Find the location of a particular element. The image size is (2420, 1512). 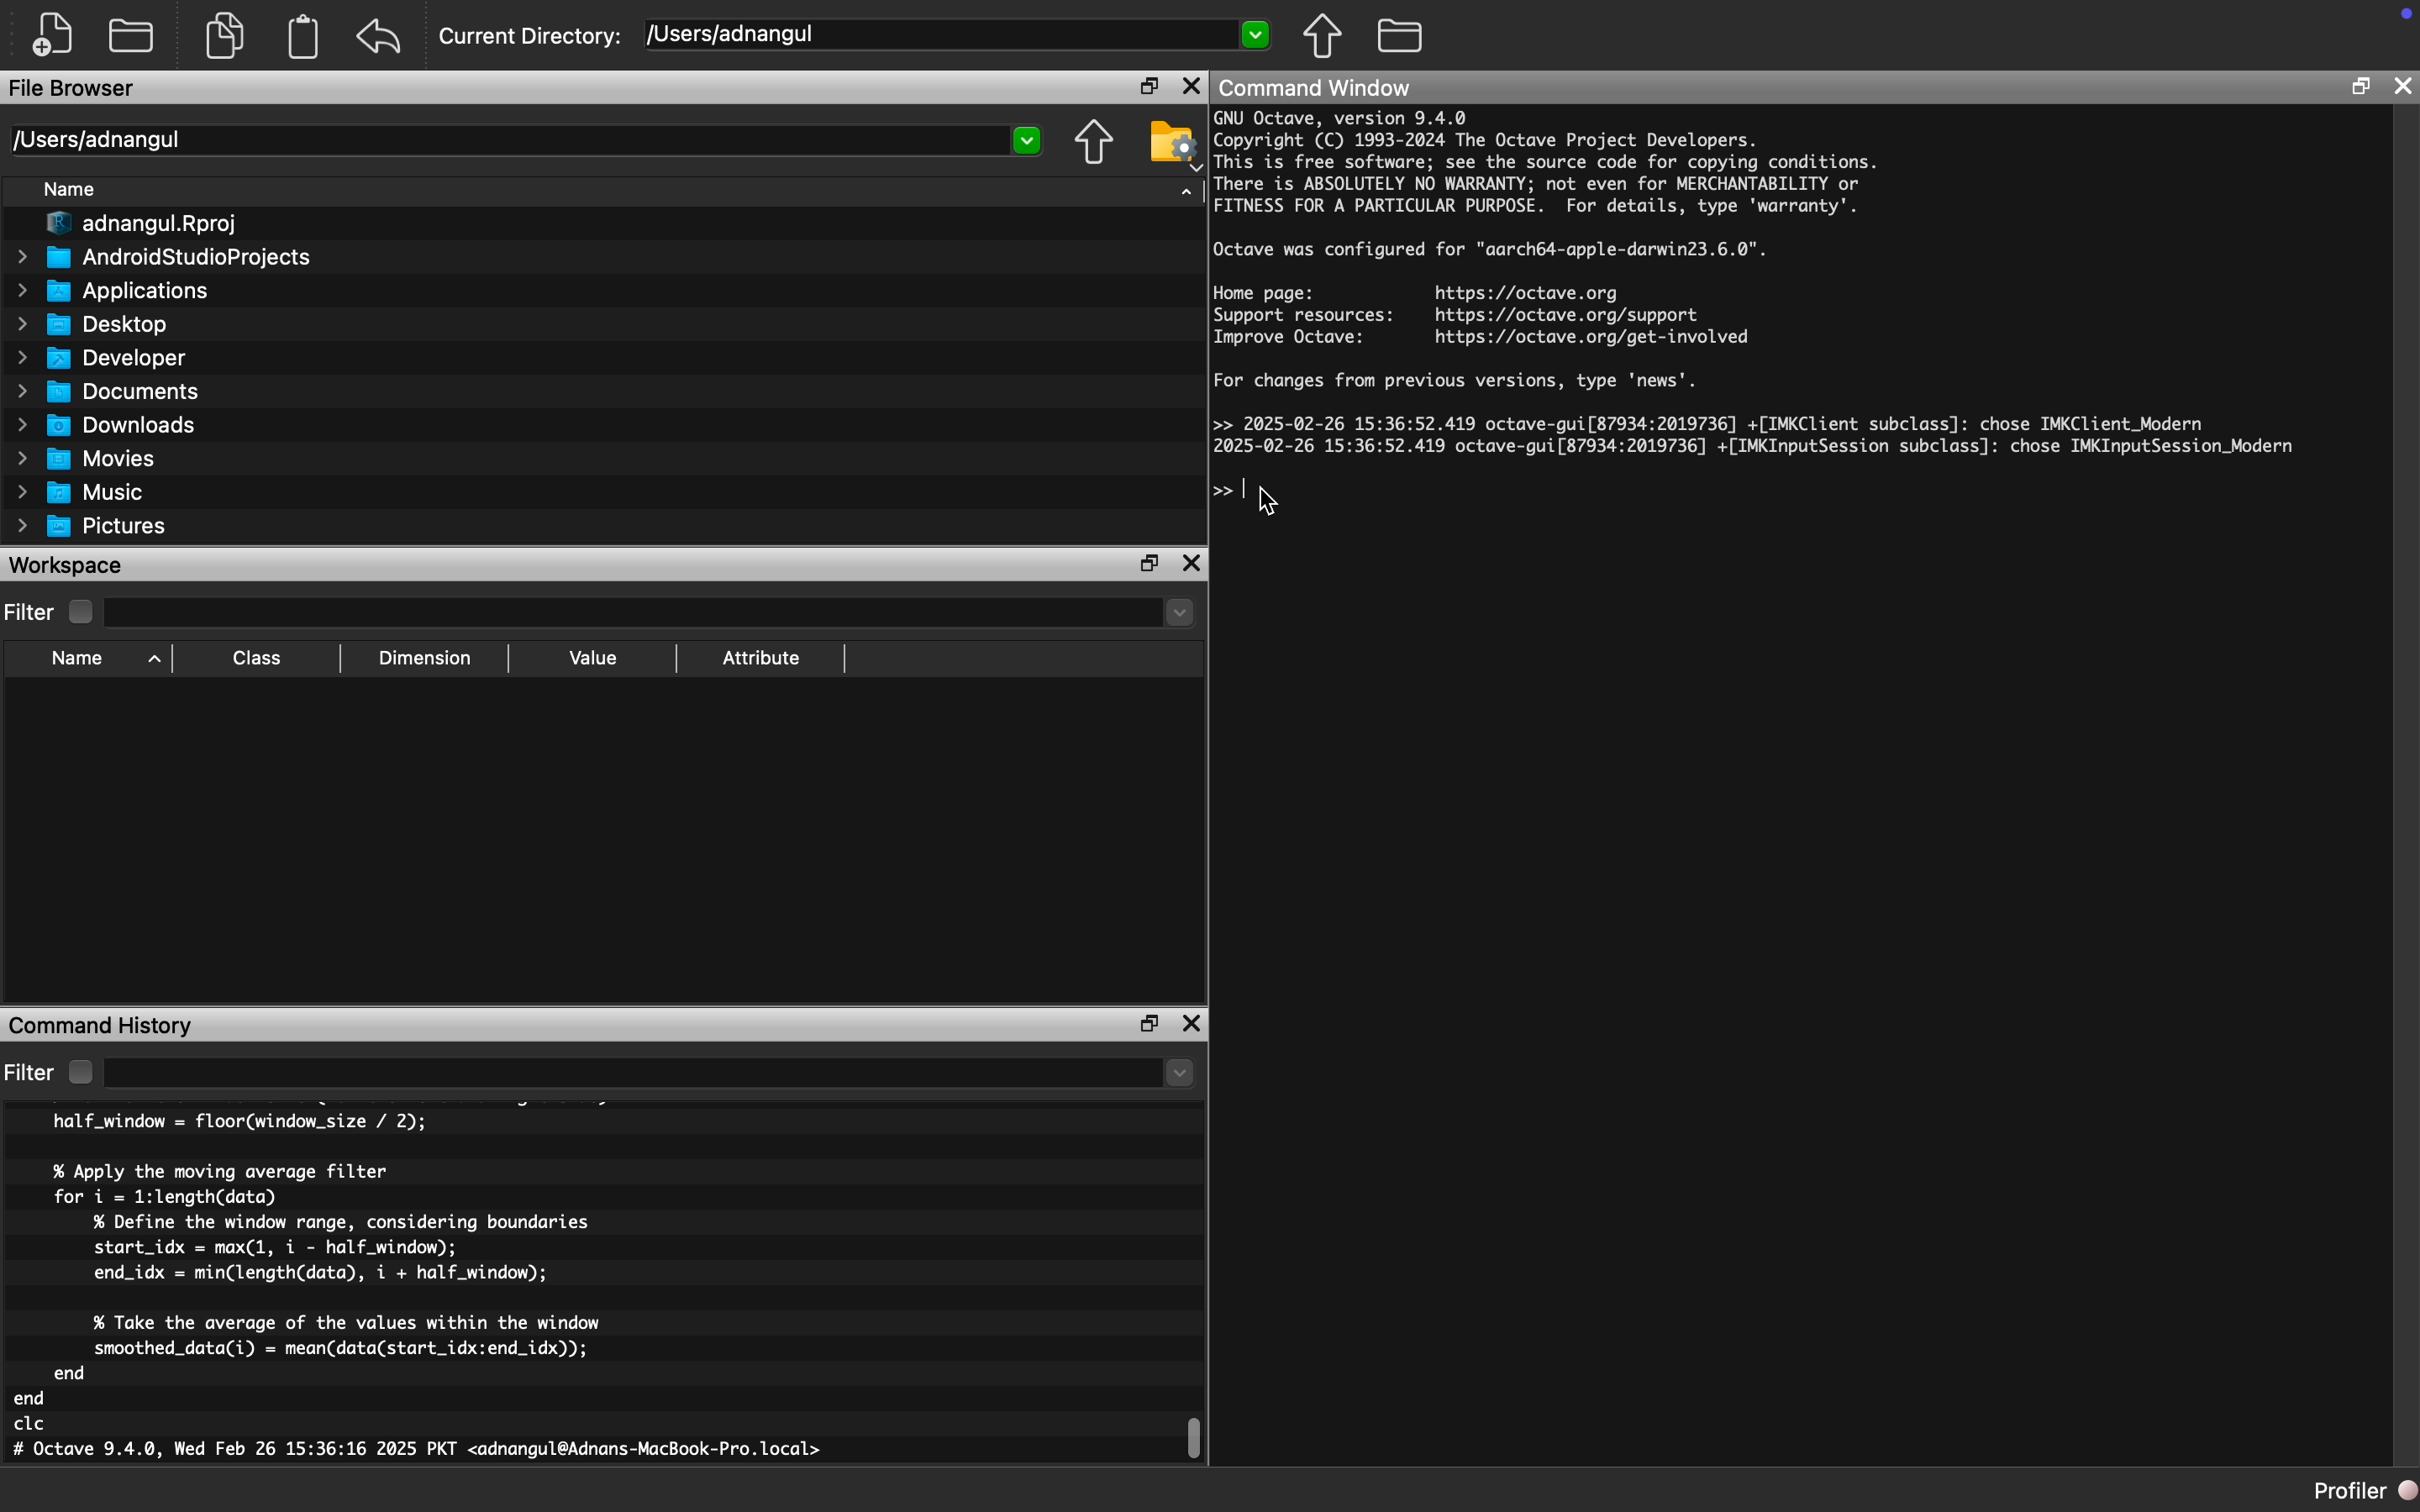

Cursor is located at coordinates (1272, 500).